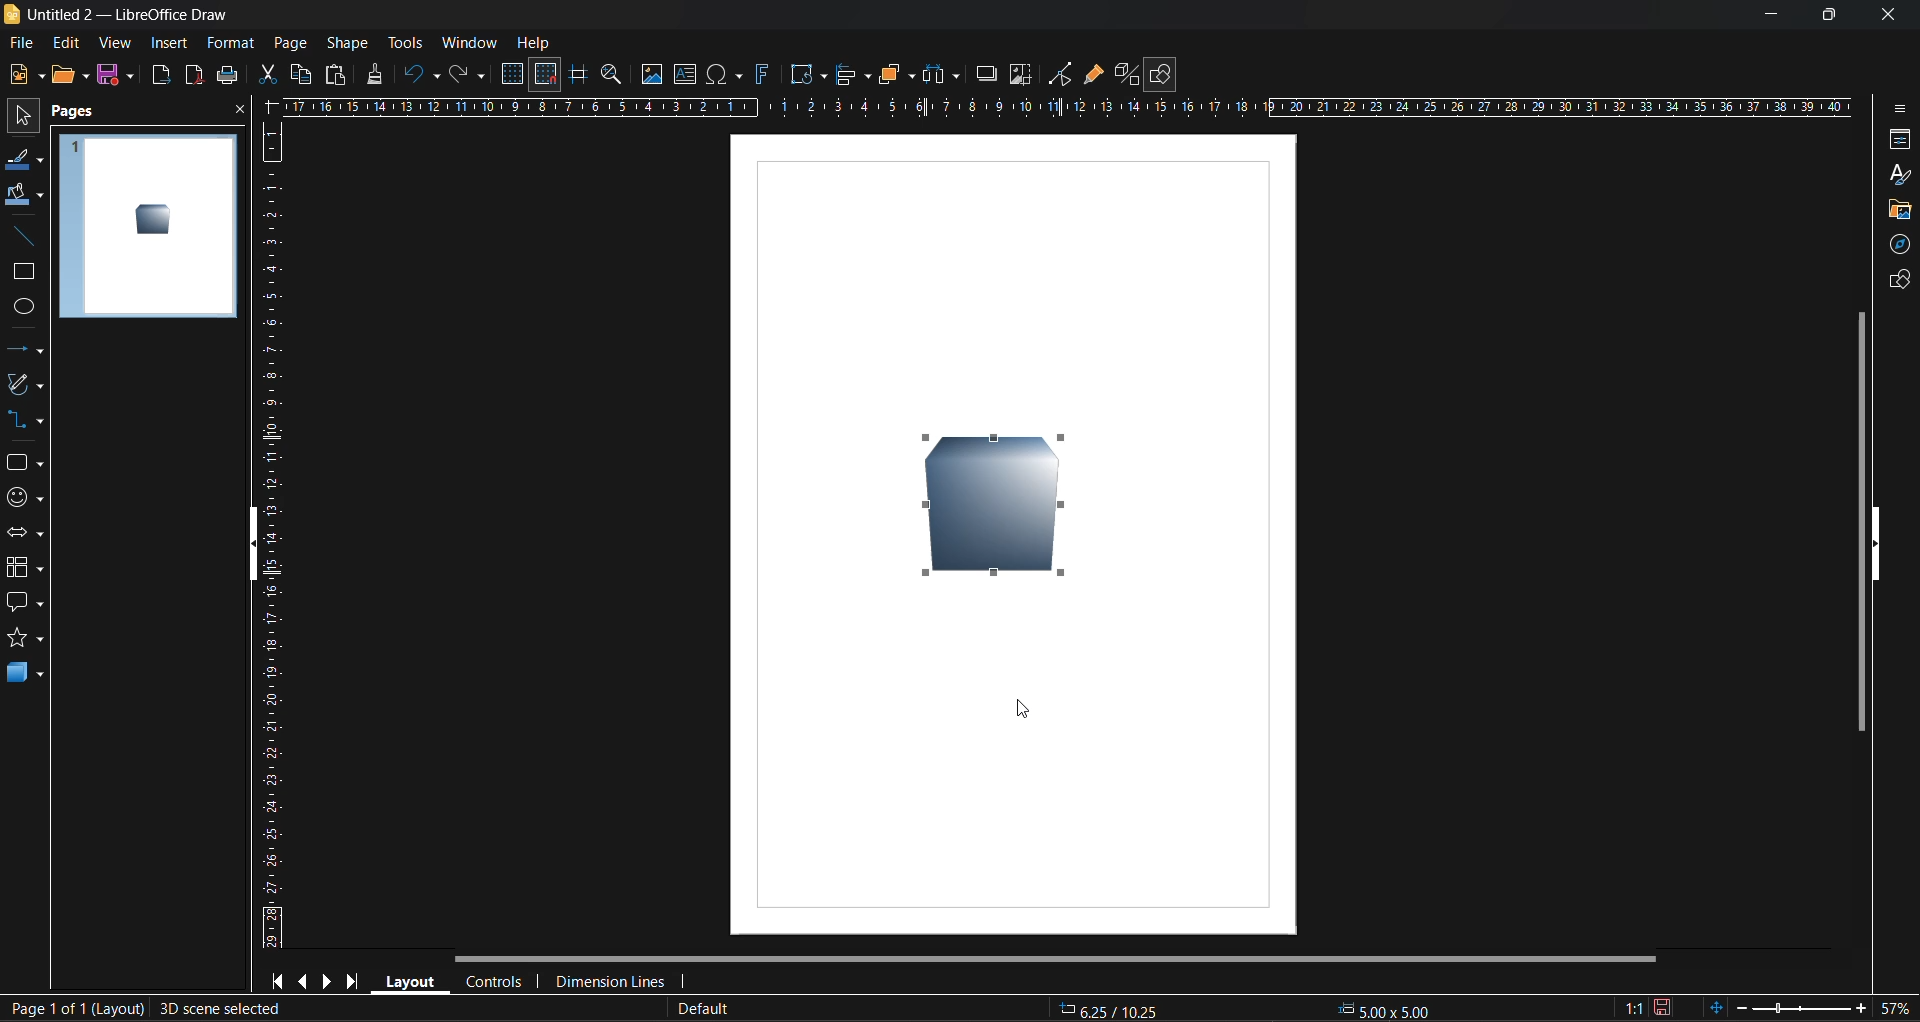 The image size is (1920, 1022). Describe the element at coordinates (465, 77) in the screenshot. I see `redo` at that location.